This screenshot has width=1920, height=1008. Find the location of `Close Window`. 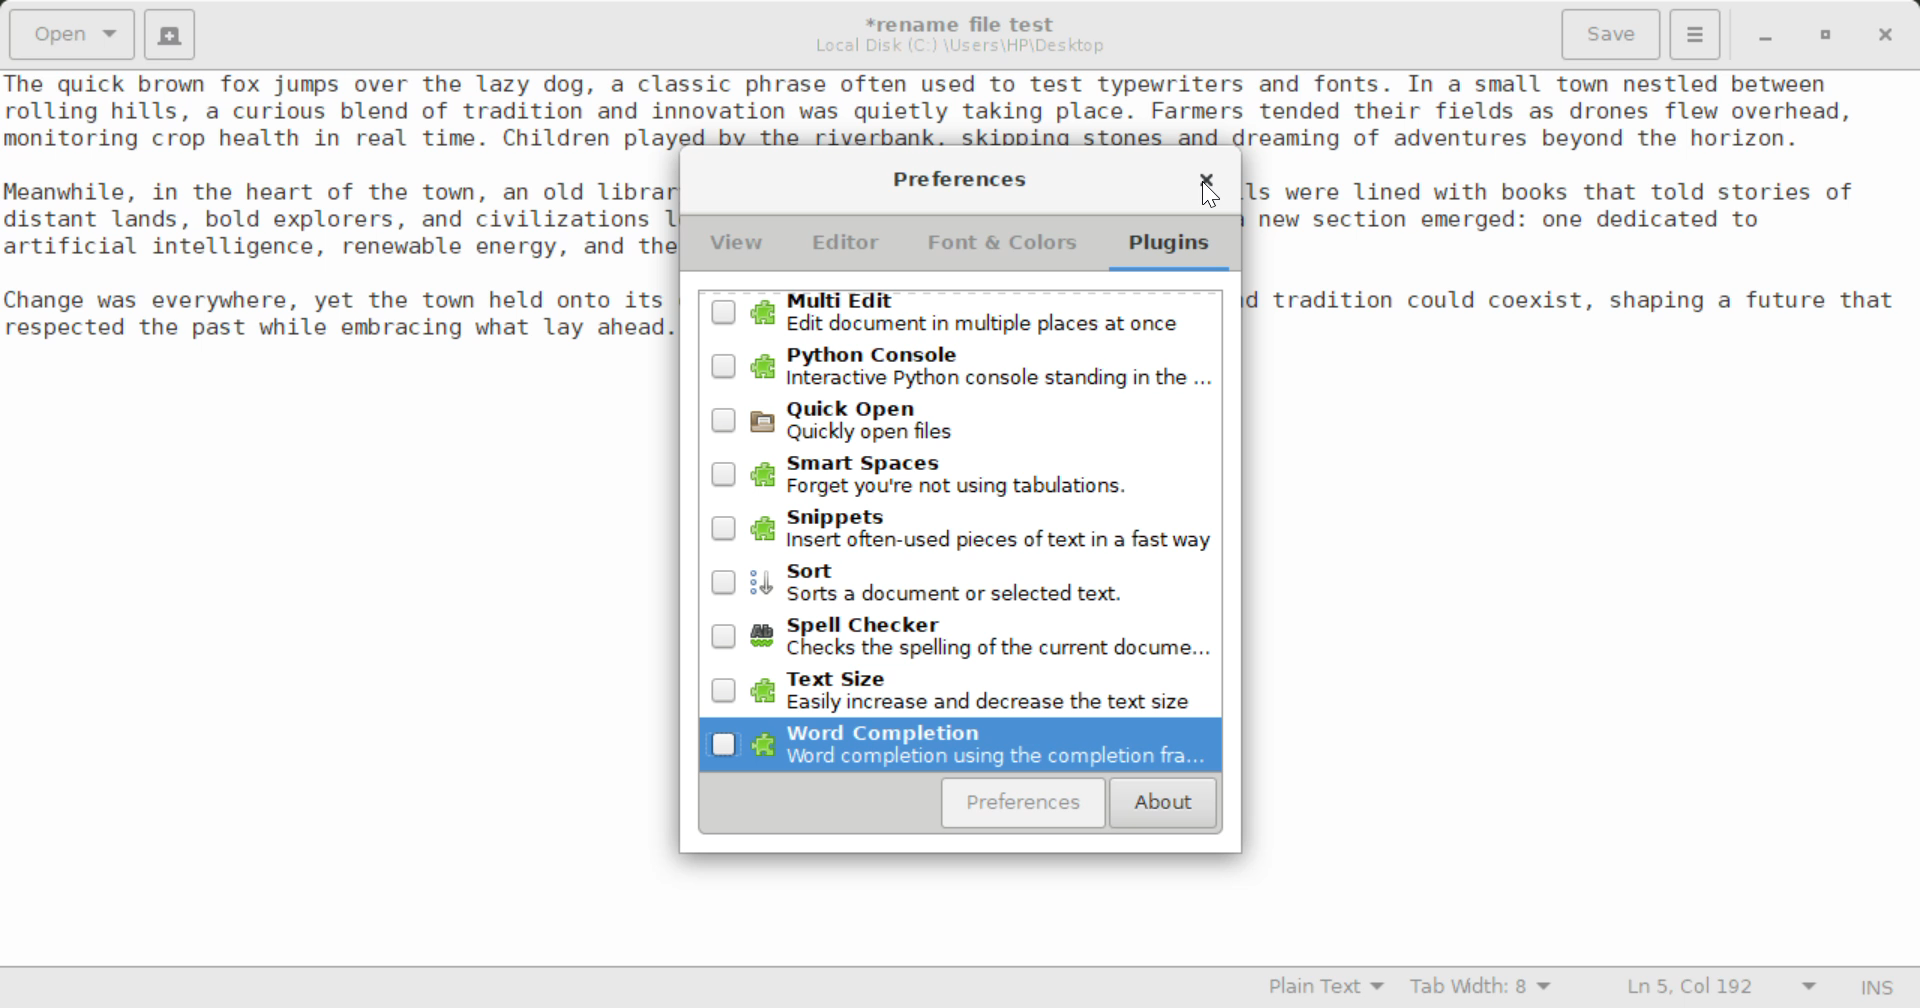

Close Window is located at coordinates (1888, 33).